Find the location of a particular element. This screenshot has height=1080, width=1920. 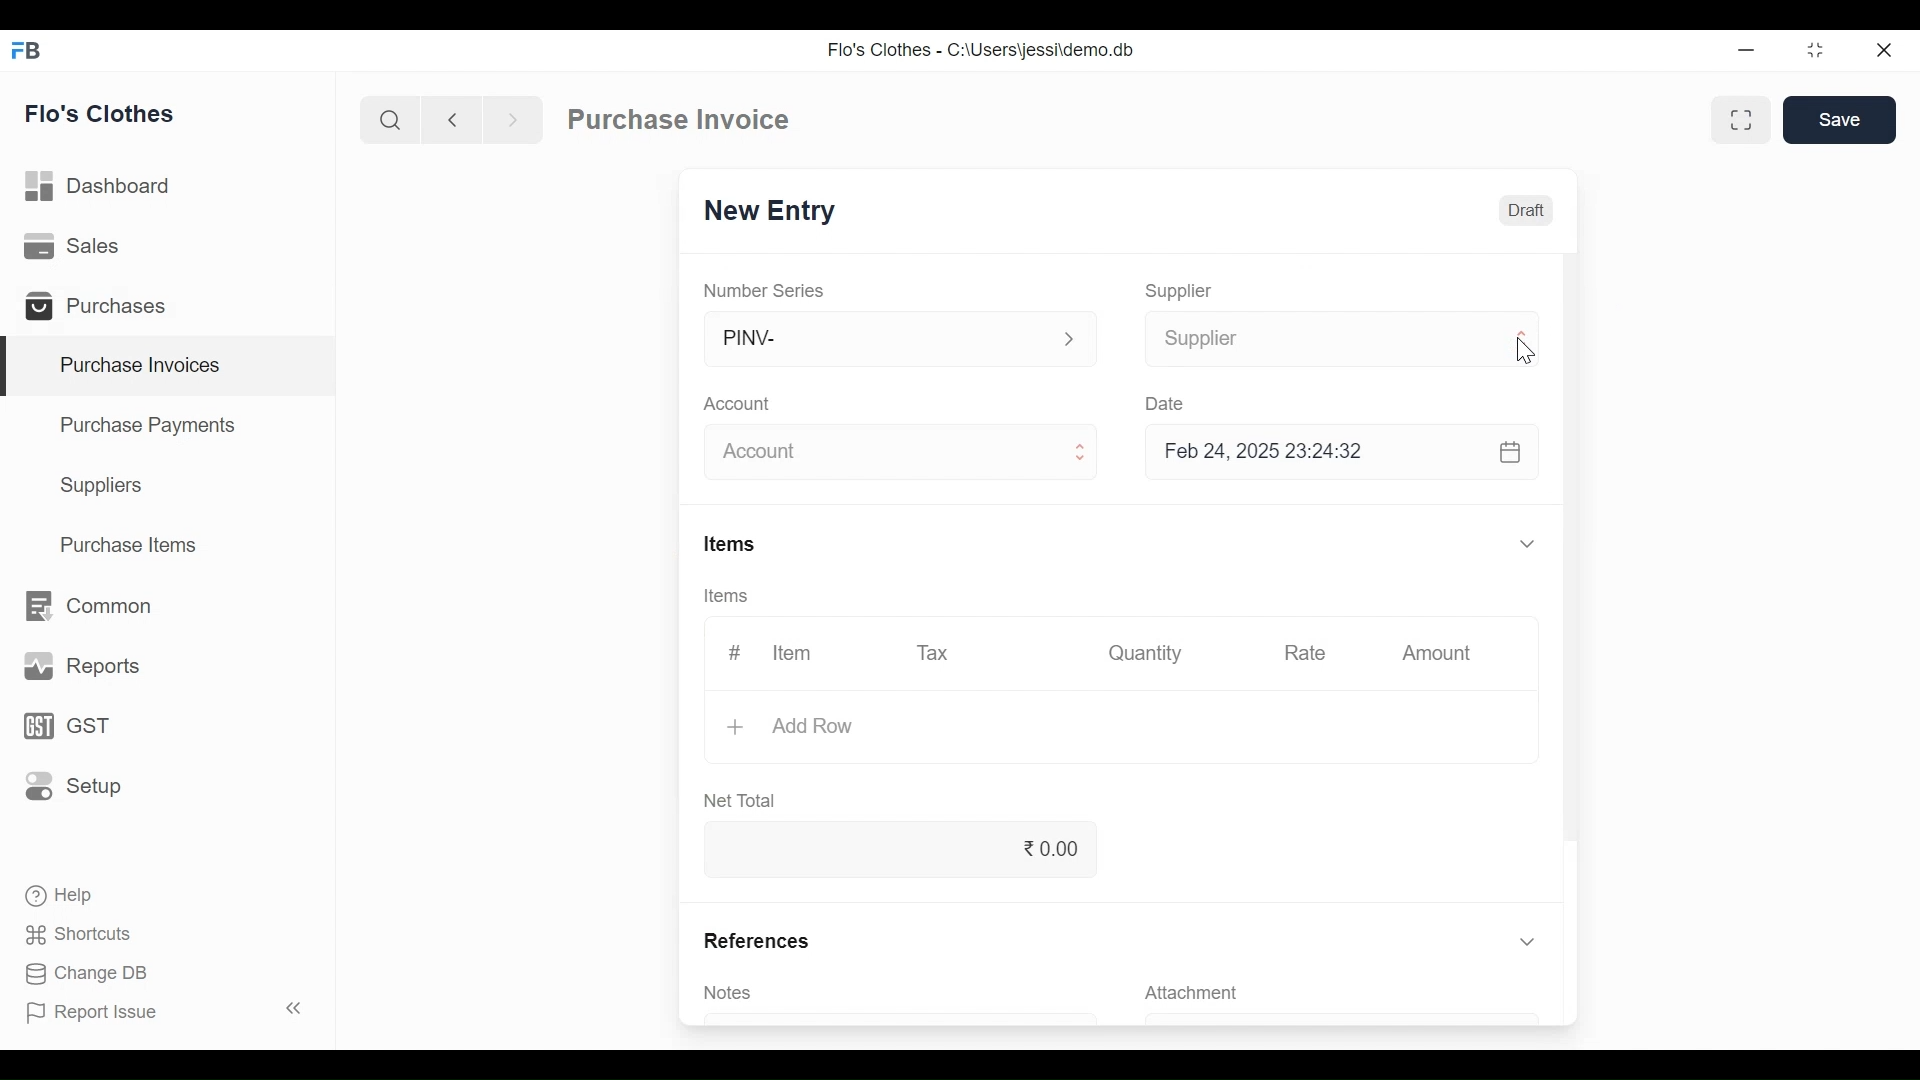

Supplier is located at coordinates (1183, 292).